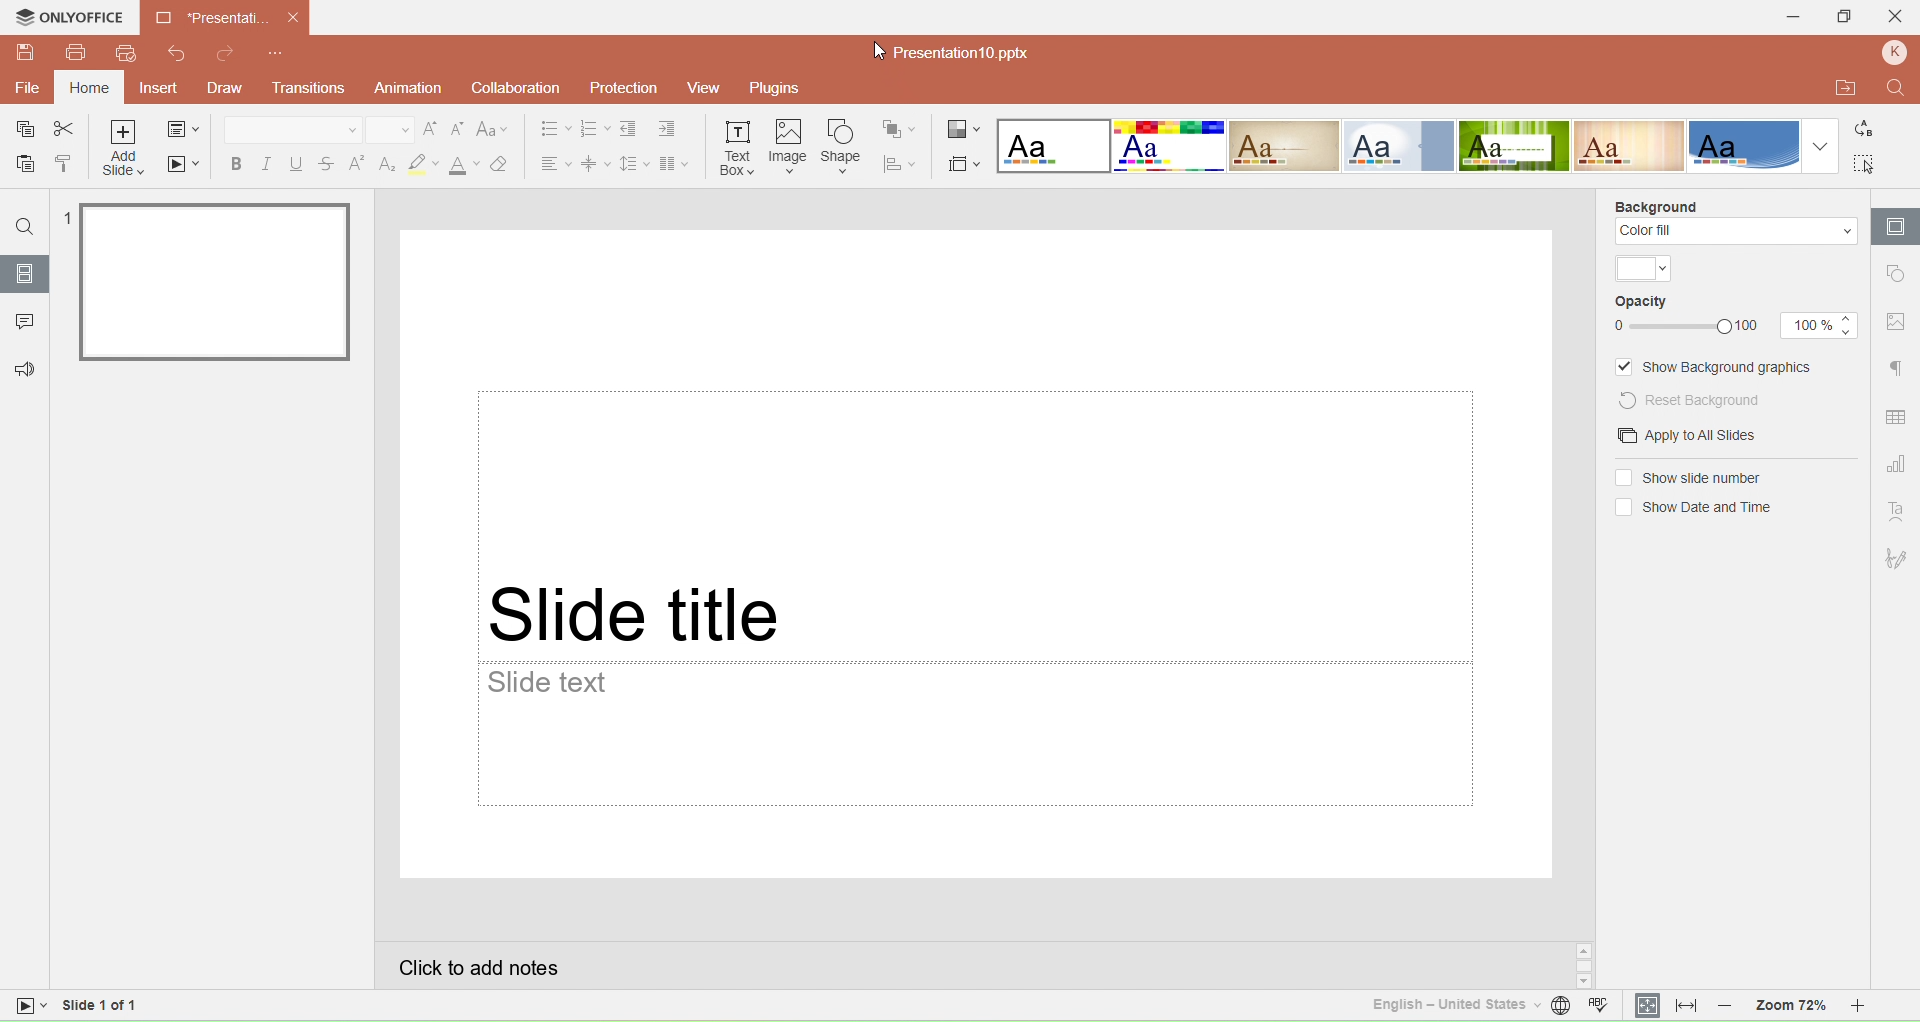  What do you see at coordinates (1870, 131) in the screenshot?
I see `Replace` at bounding box center [1870, 131].